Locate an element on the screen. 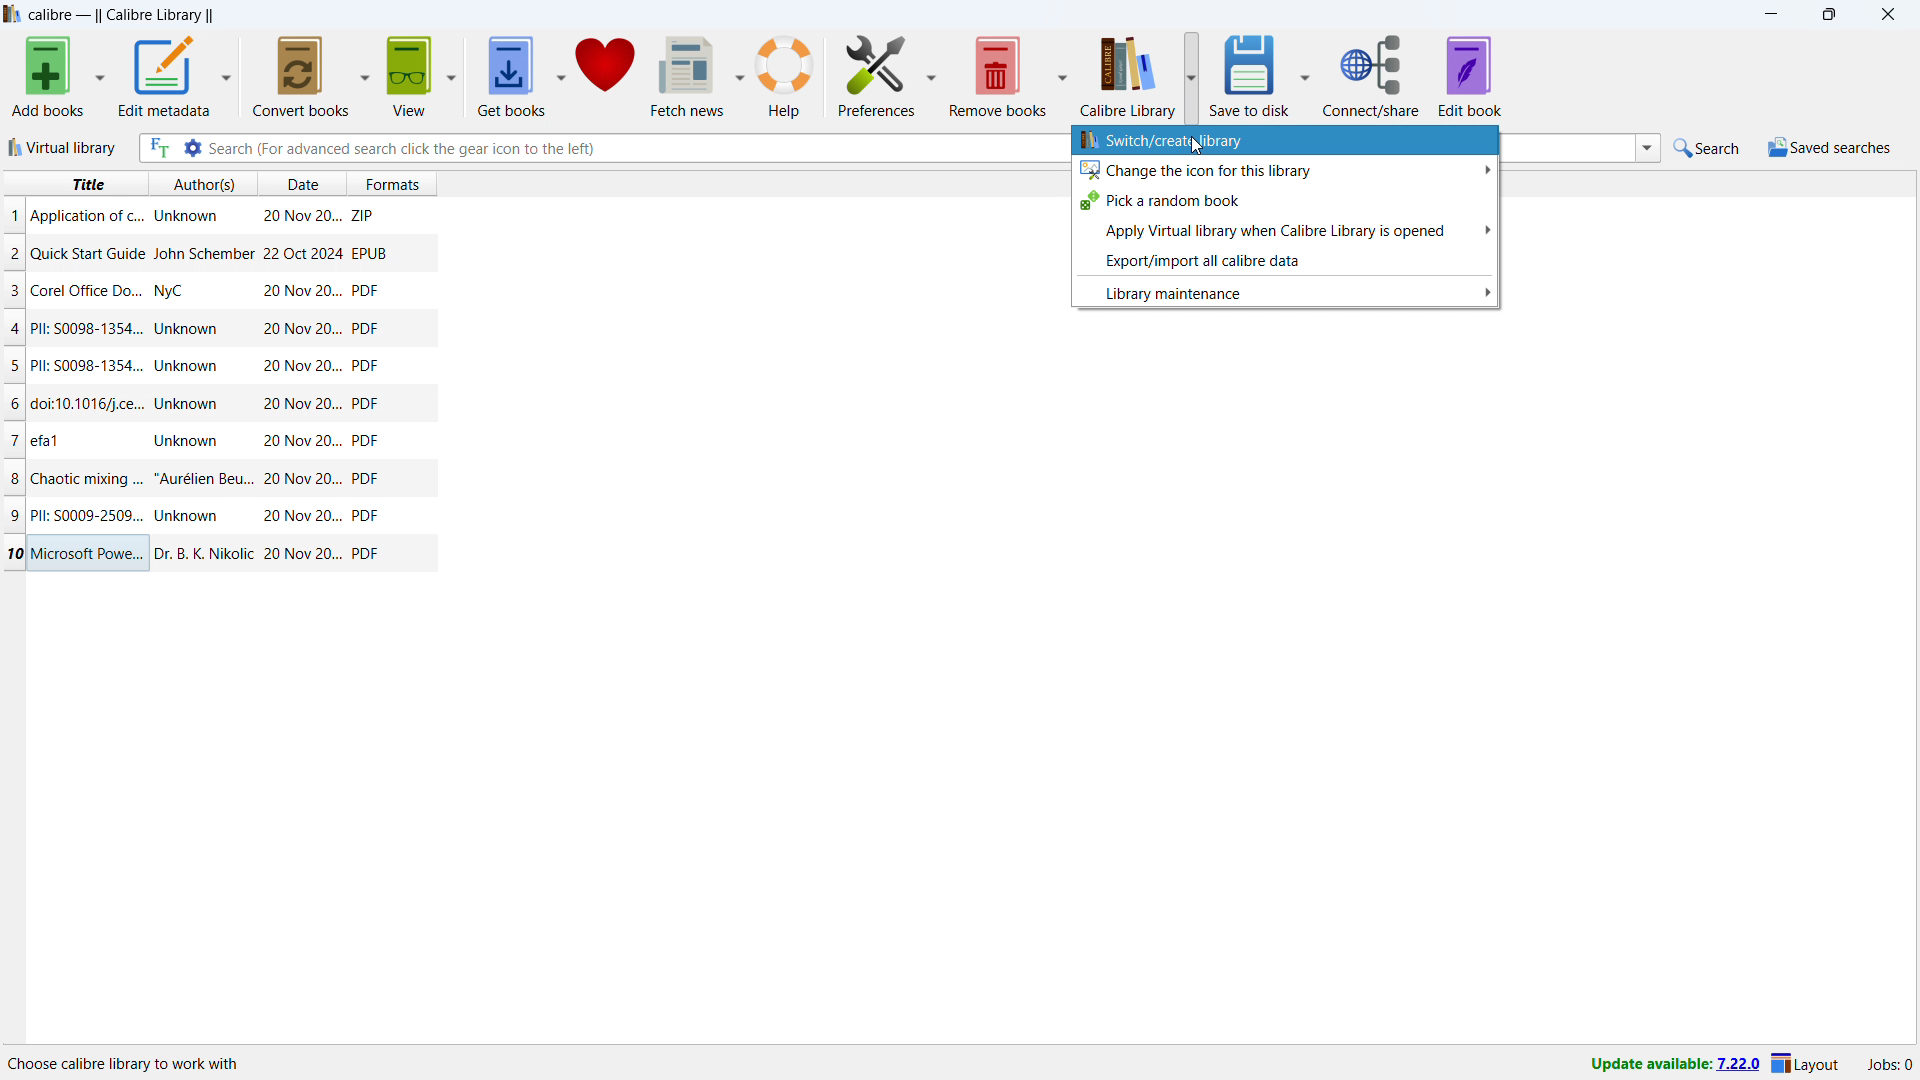 The width and height of the screenshot is (1920, 1080). get books is located at coordinates (510, 77).